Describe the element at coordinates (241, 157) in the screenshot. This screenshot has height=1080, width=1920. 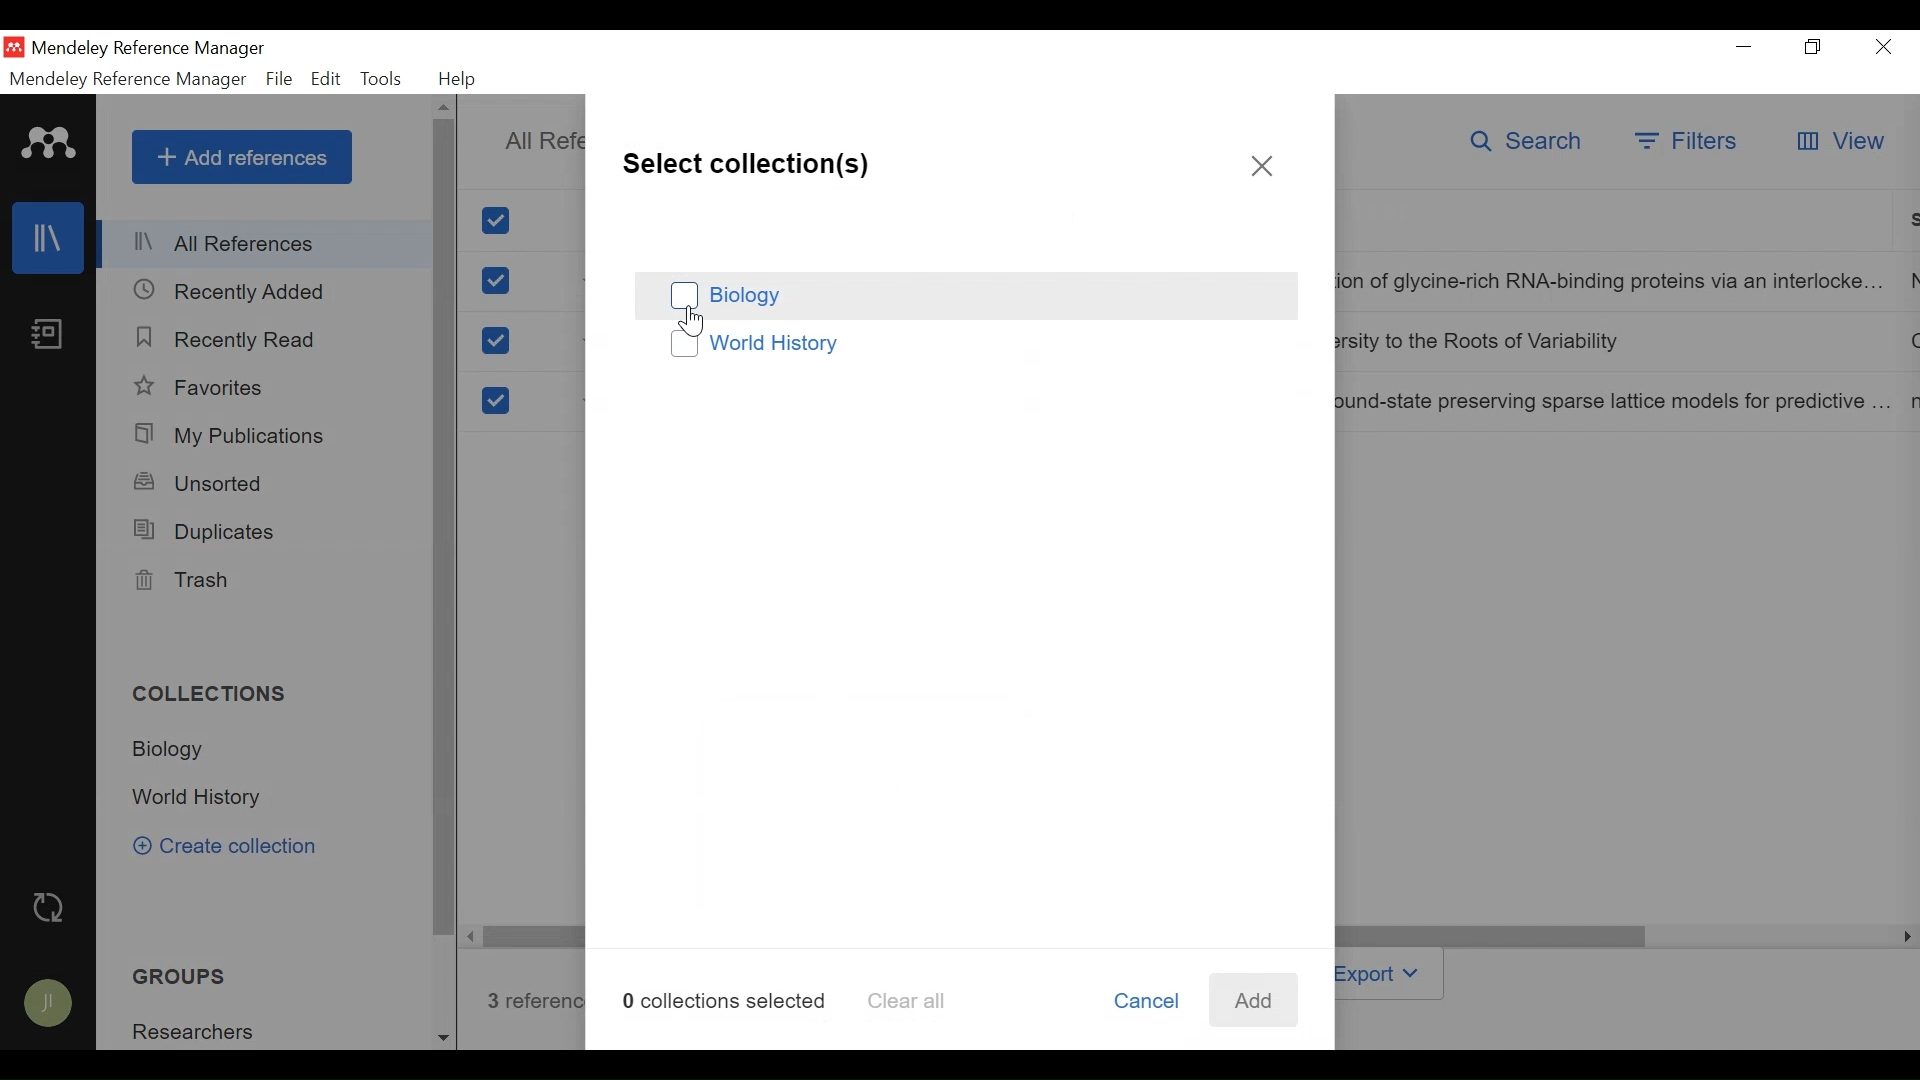
I see `Add Reference` at that location.